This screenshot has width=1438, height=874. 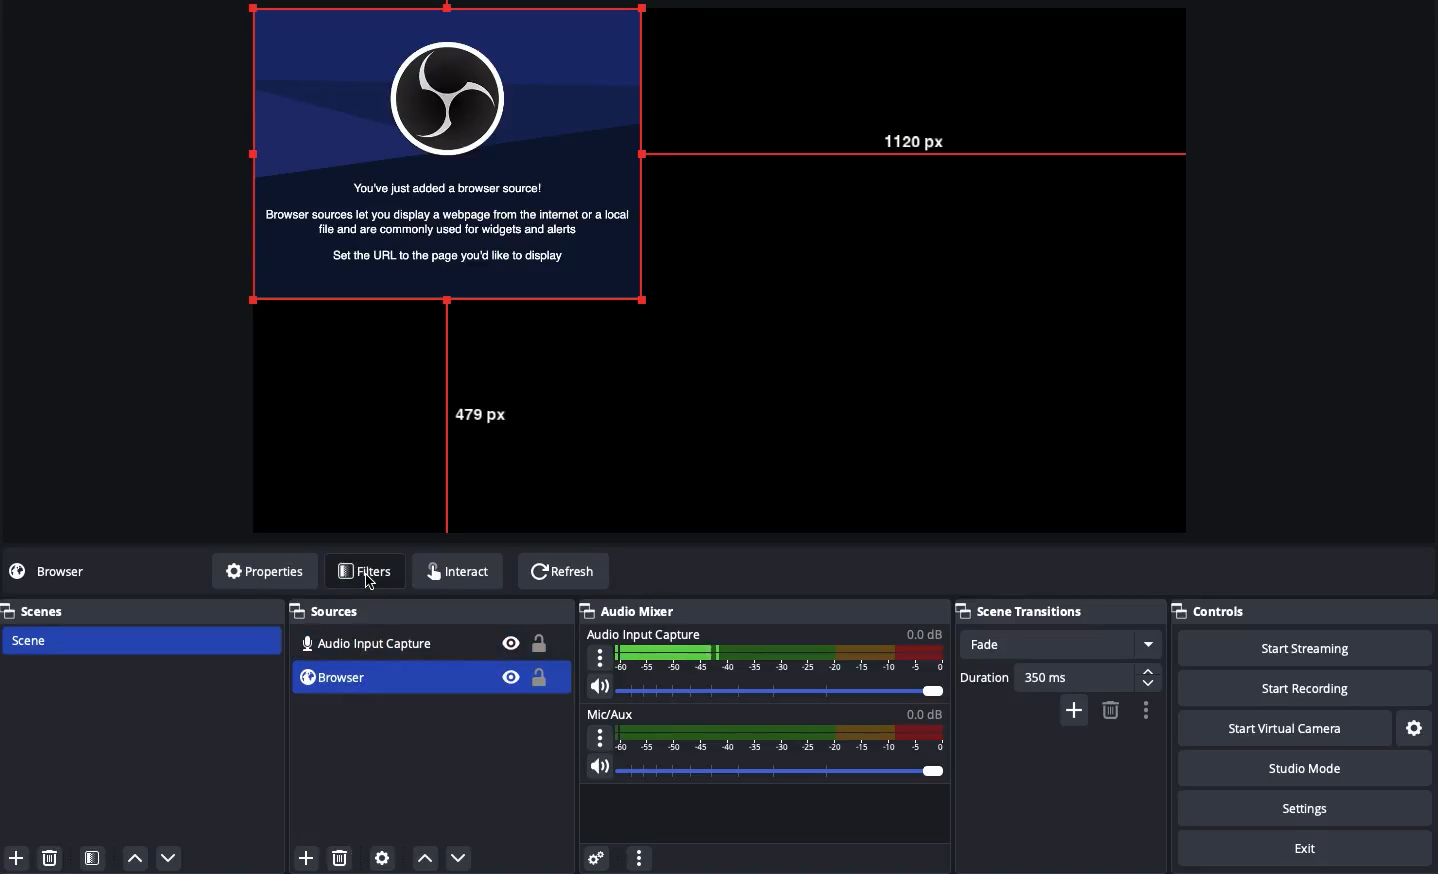 I want to click on Move down, so click(x=456, y=858).